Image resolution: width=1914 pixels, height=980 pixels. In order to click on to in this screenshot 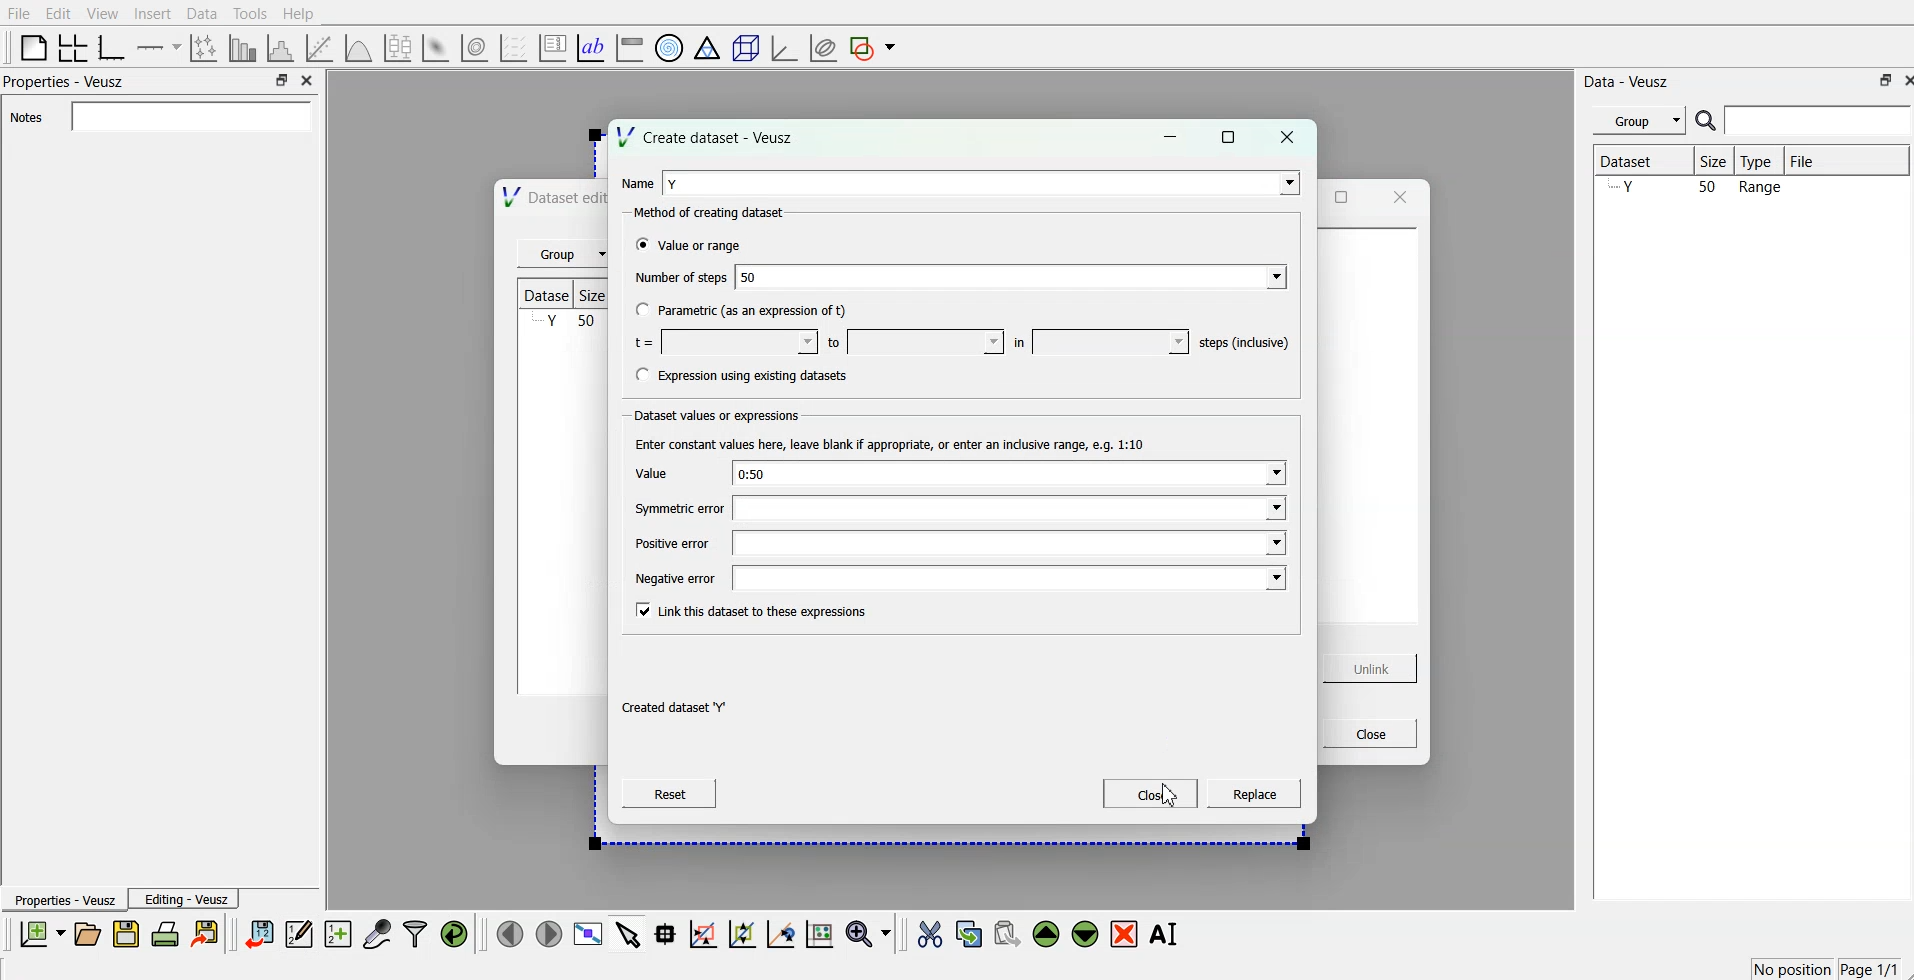, I will do `click(833, 341)`.